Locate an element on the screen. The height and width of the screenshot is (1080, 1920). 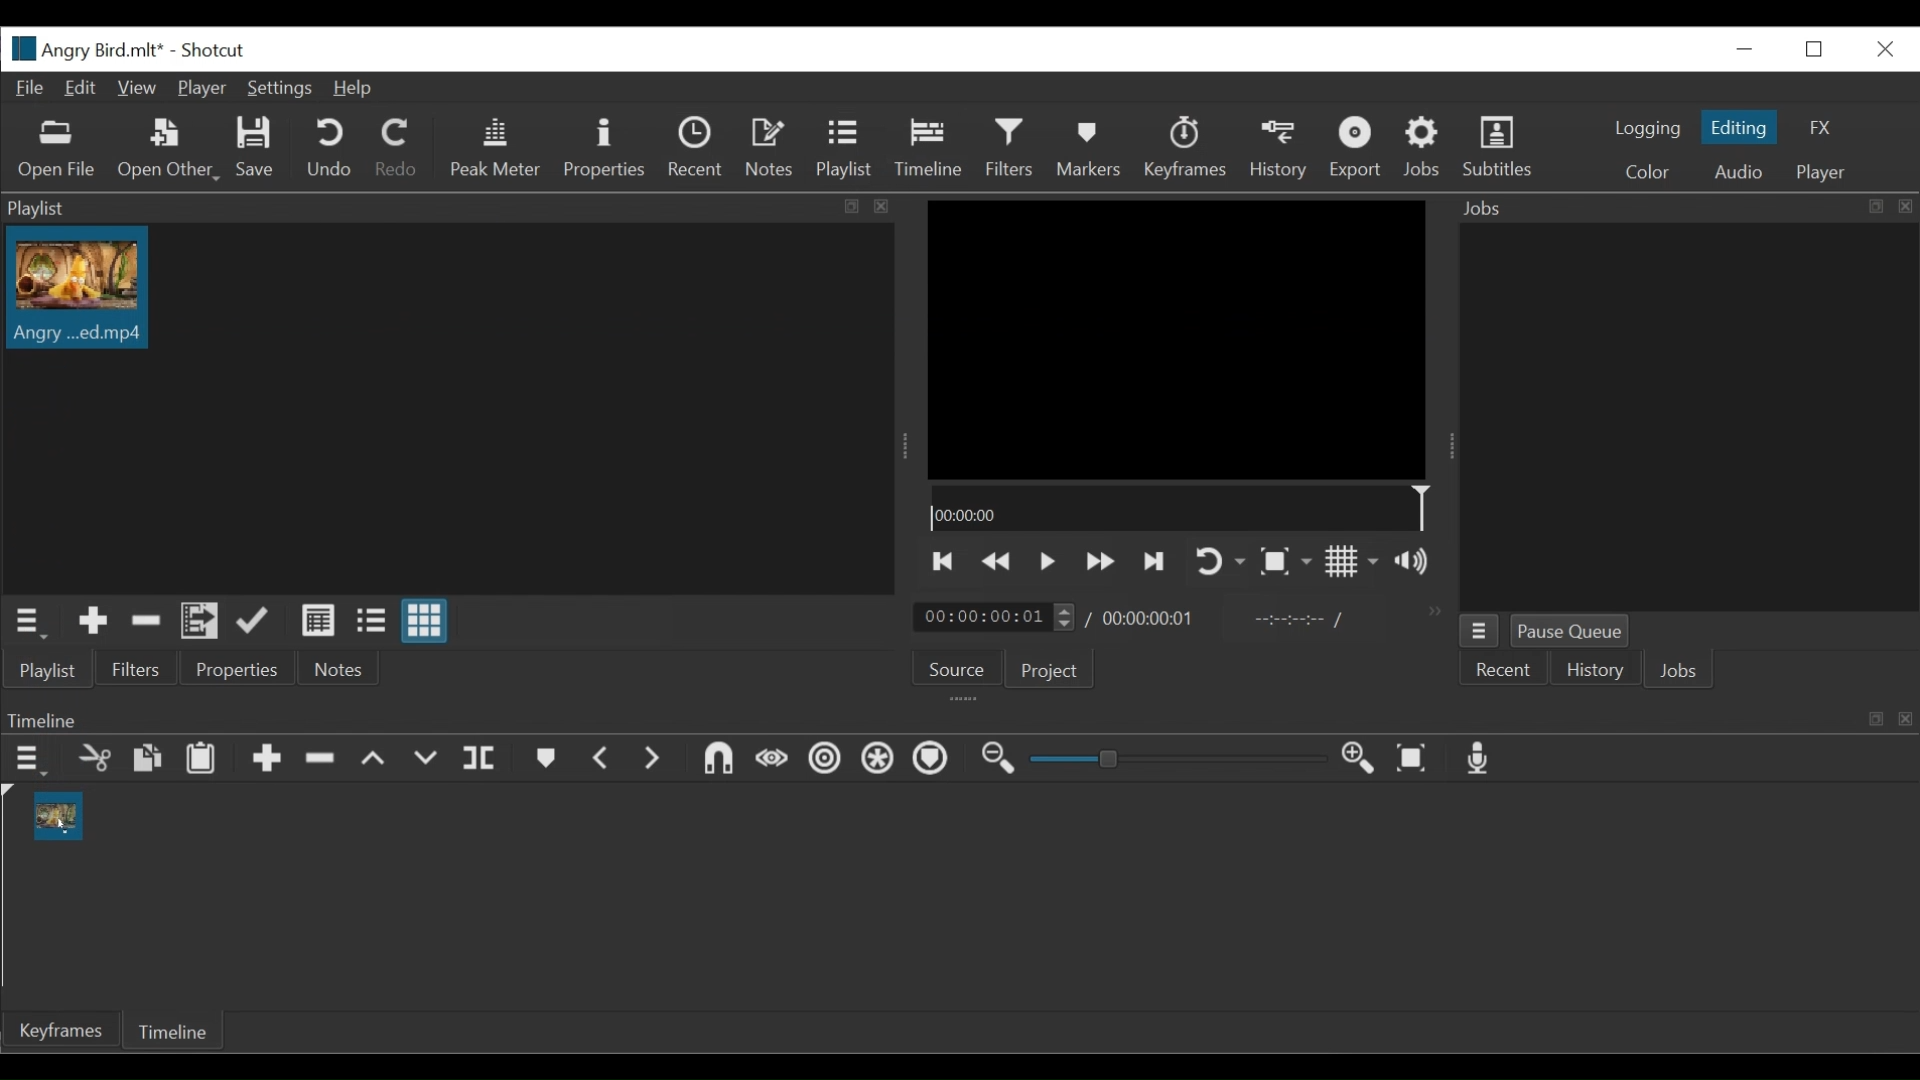
Add the Source to the playlist is located at coordinates (93, 622).